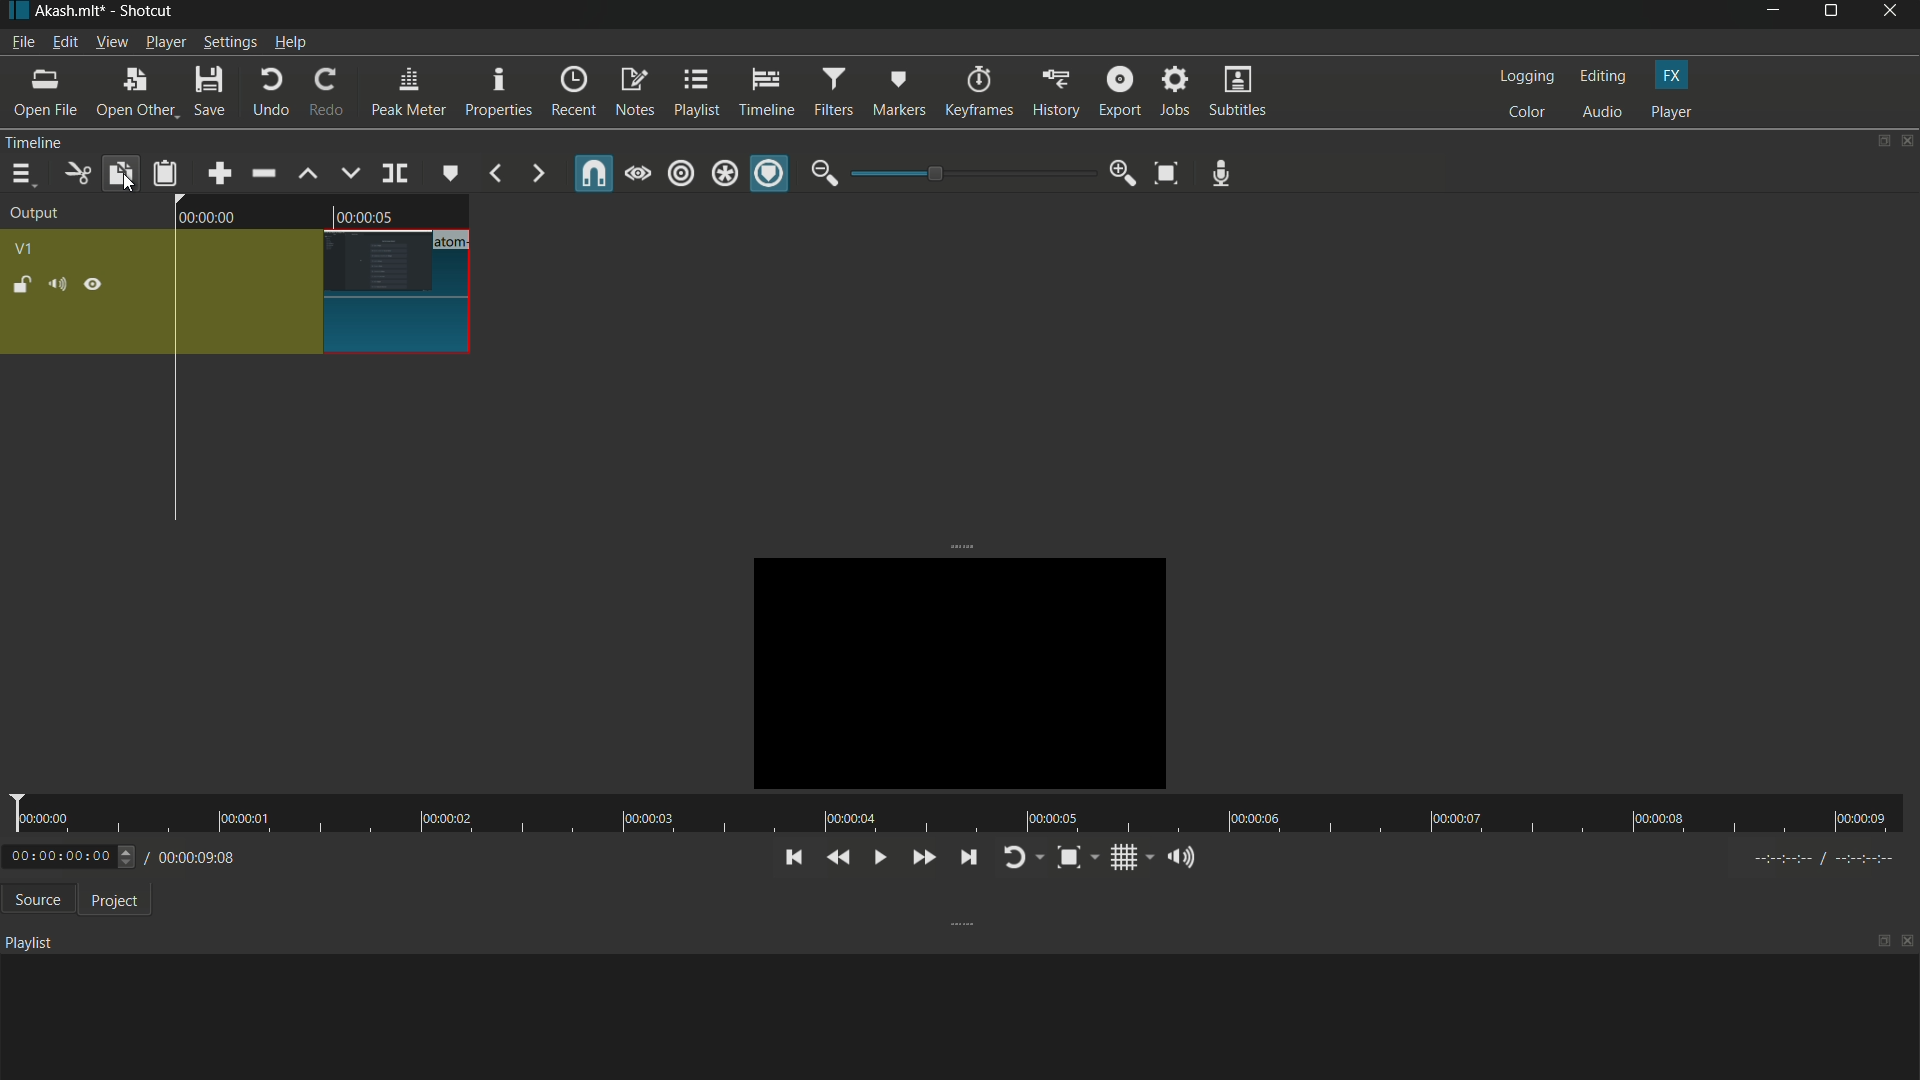 The image size is (1920, 1080). I want to click on app icon, so click(15, 12).